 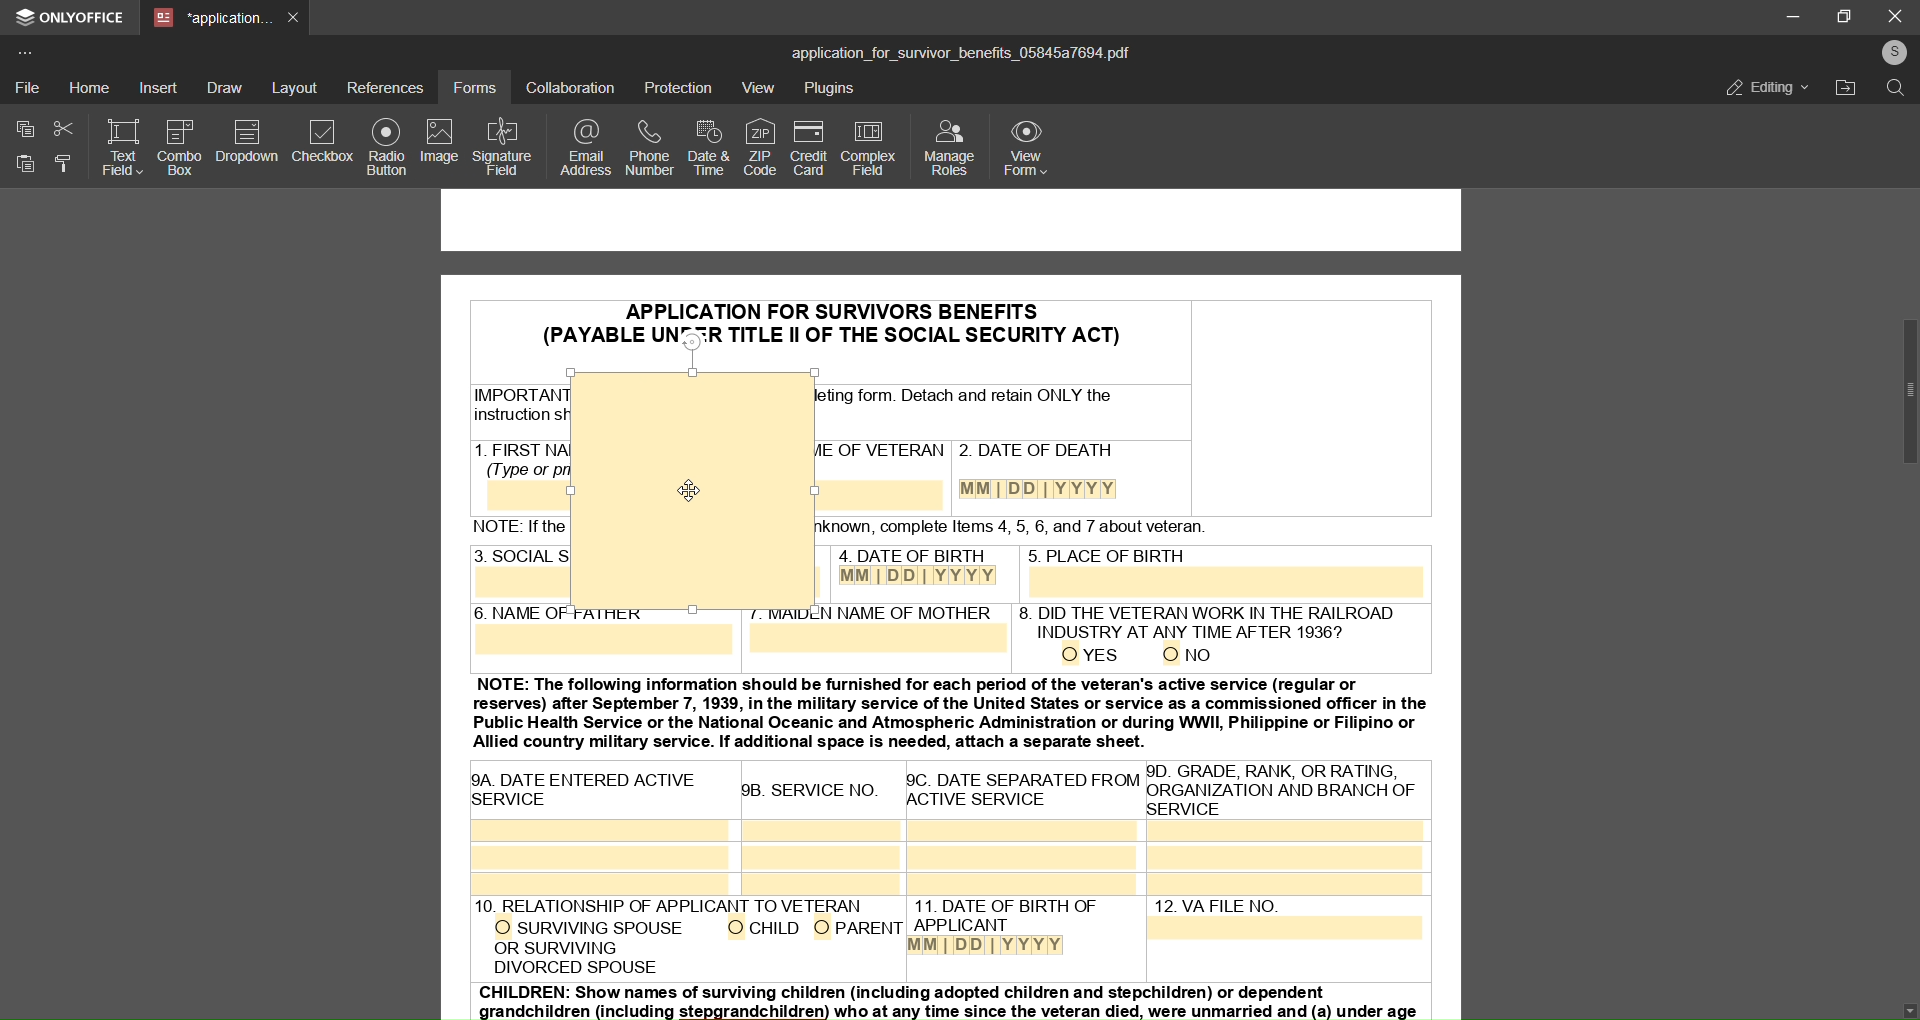 I want to click on protection, so click(x=679, y=87).